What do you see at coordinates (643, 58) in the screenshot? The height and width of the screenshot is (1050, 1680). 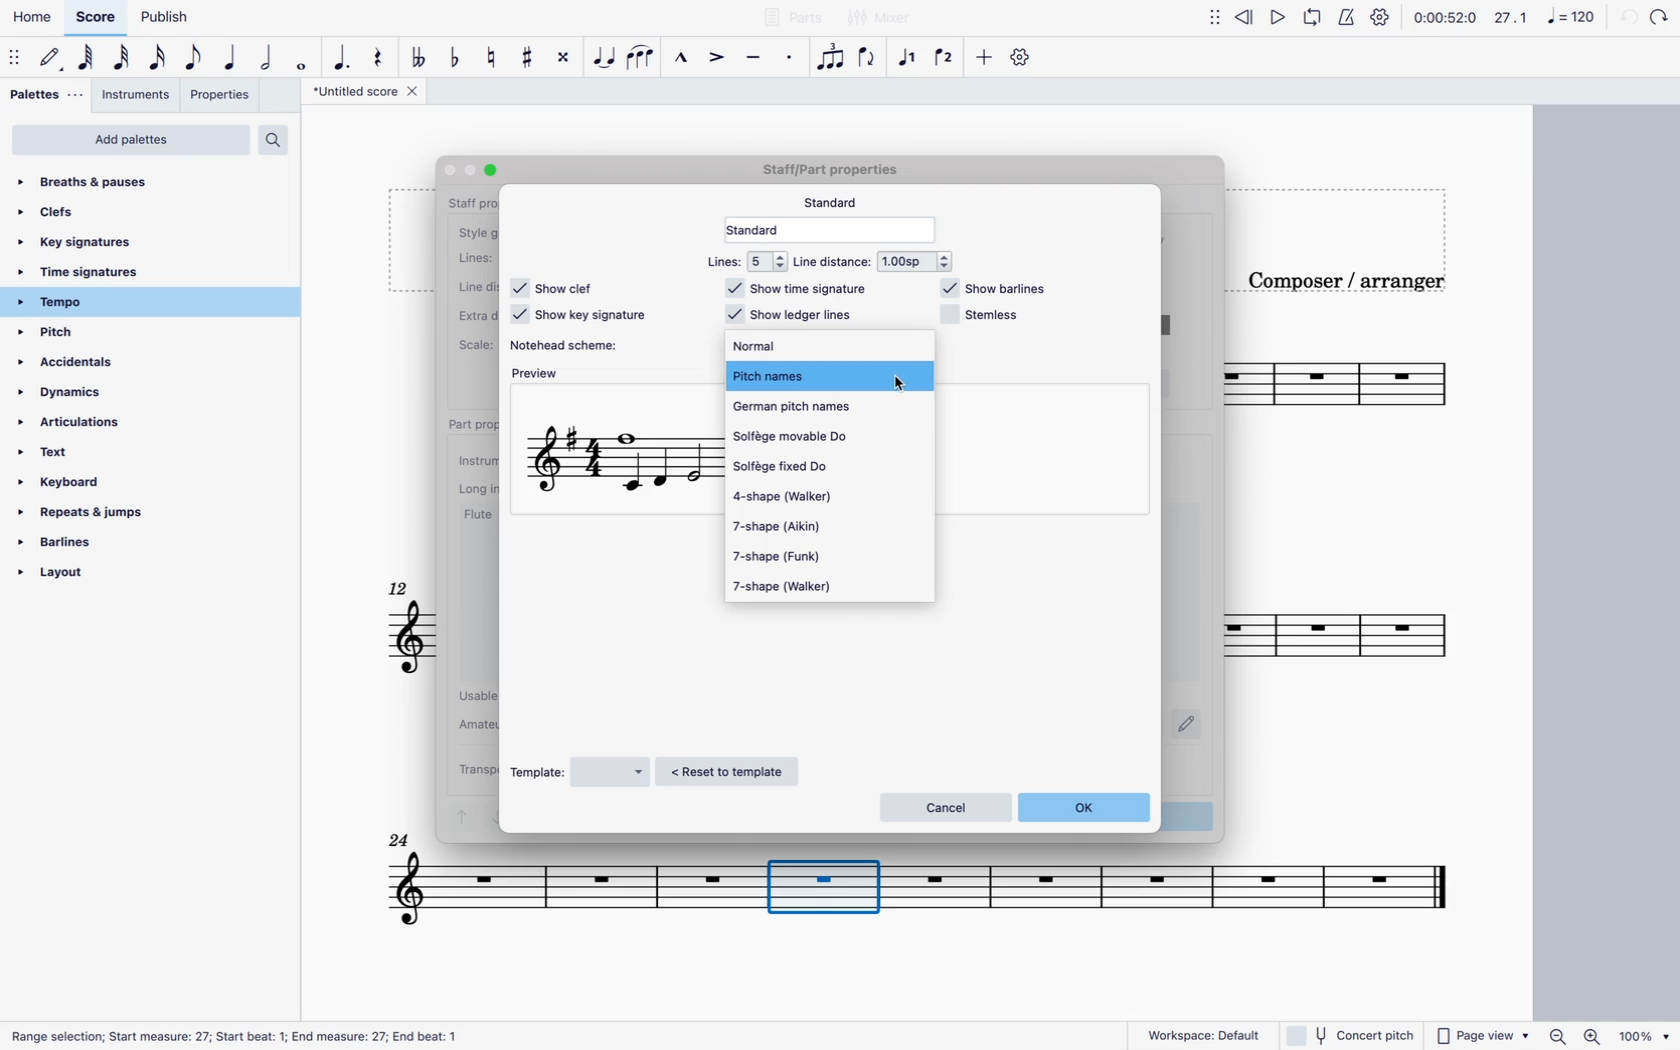 I see `slur` at bounding box center [643, 58].